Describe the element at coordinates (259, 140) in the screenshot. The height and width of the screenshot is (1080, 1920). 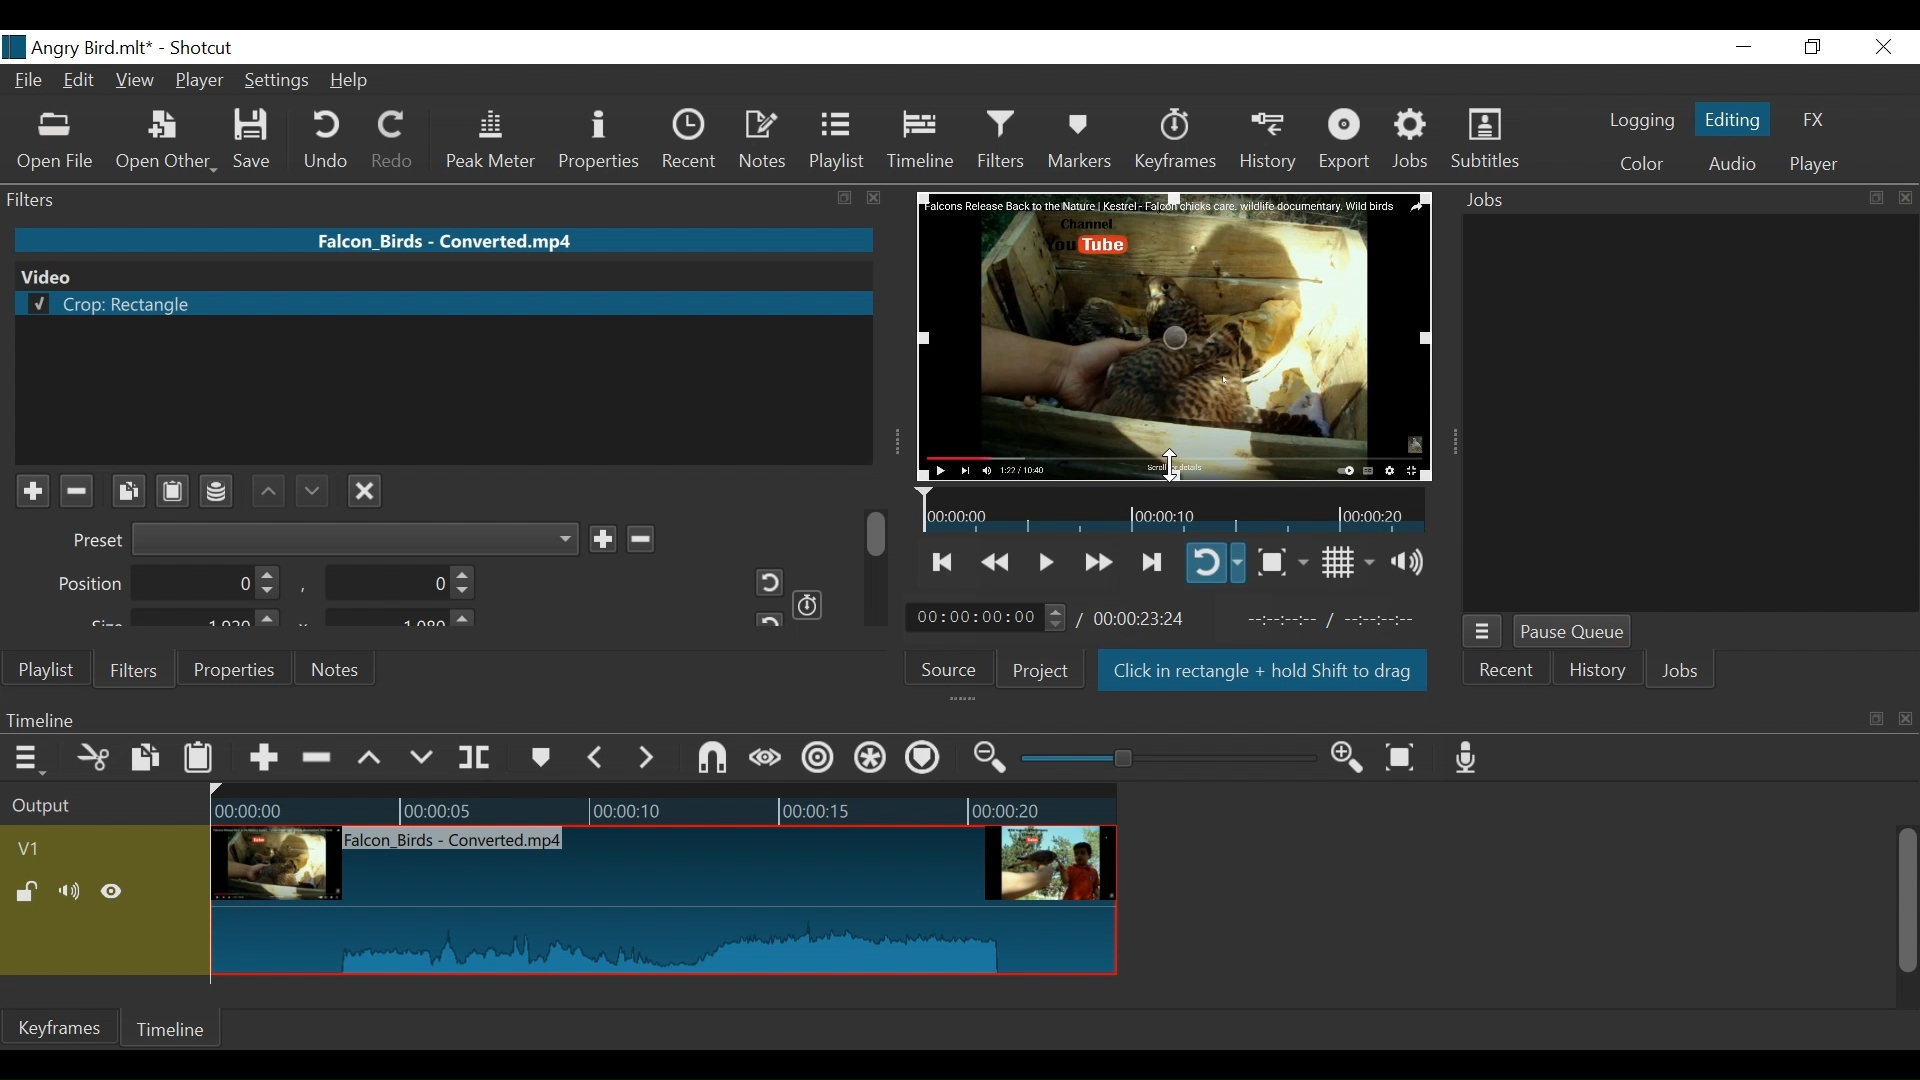
I see `Save` at that location.